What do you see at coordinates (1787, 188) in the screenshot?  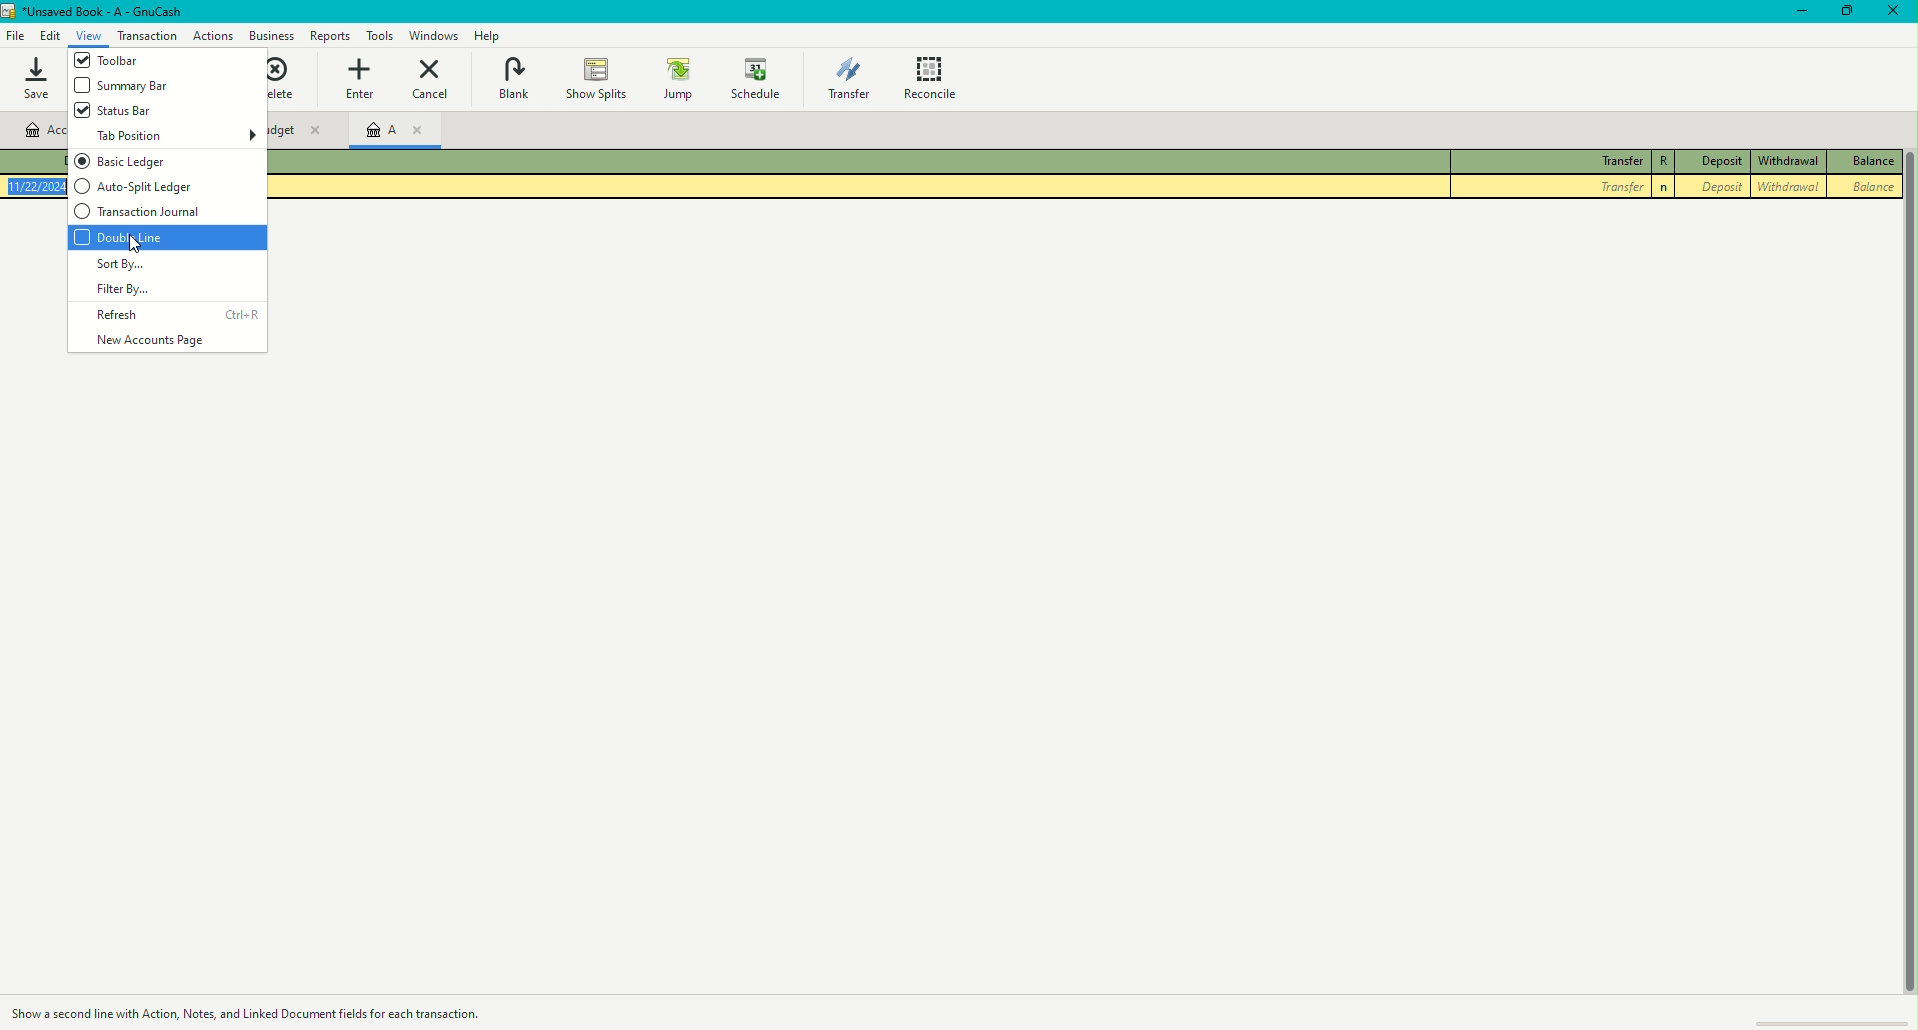 I see `Withdrawal` at bounding box center [1787, 188].